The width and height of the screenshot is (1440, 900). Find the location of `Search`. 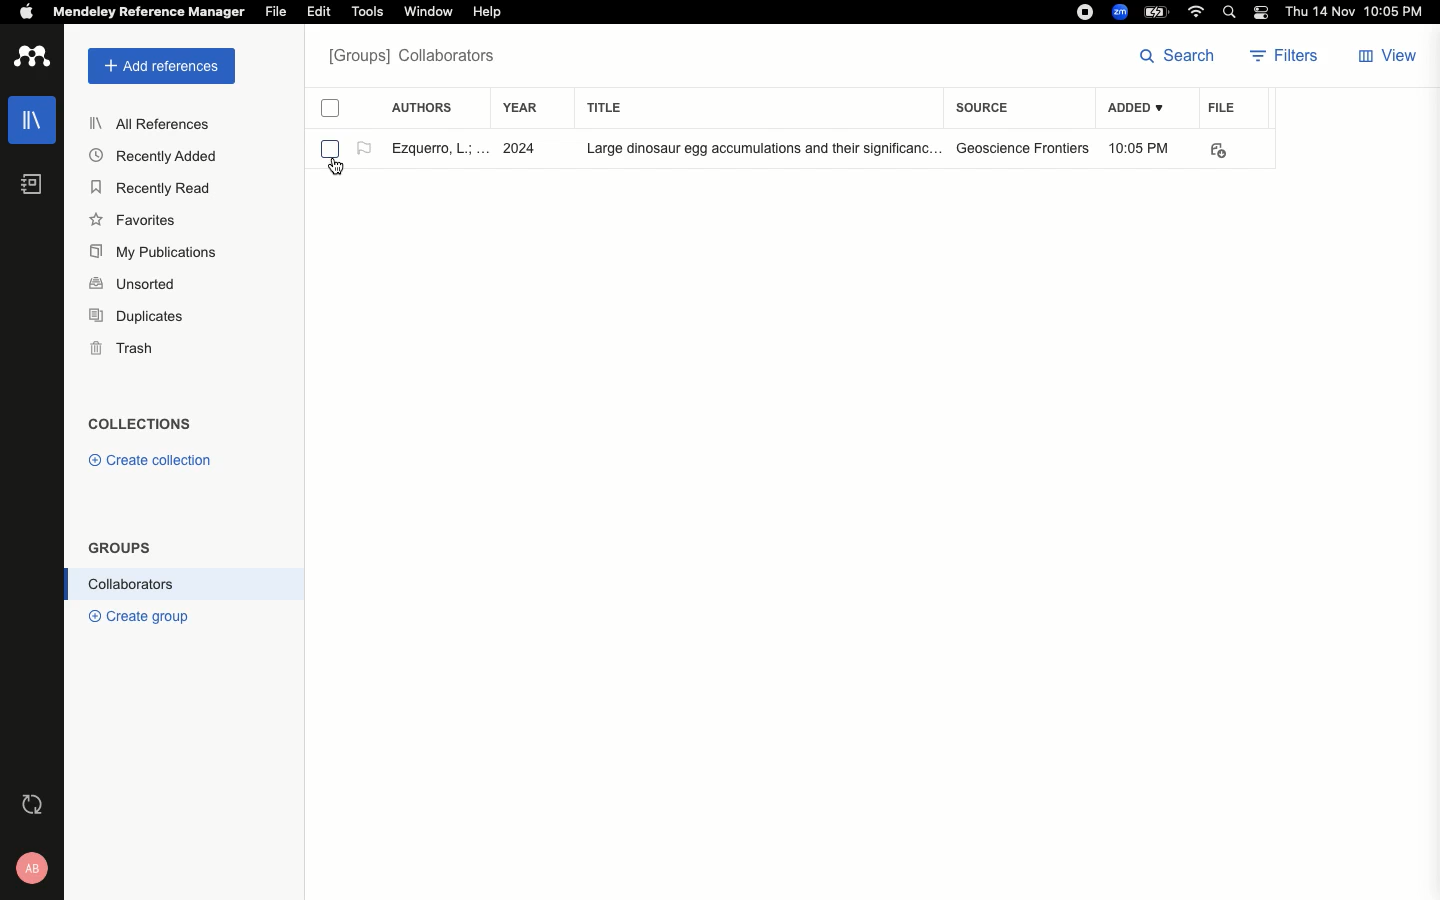

Search is located at coordinates (1177, 54).